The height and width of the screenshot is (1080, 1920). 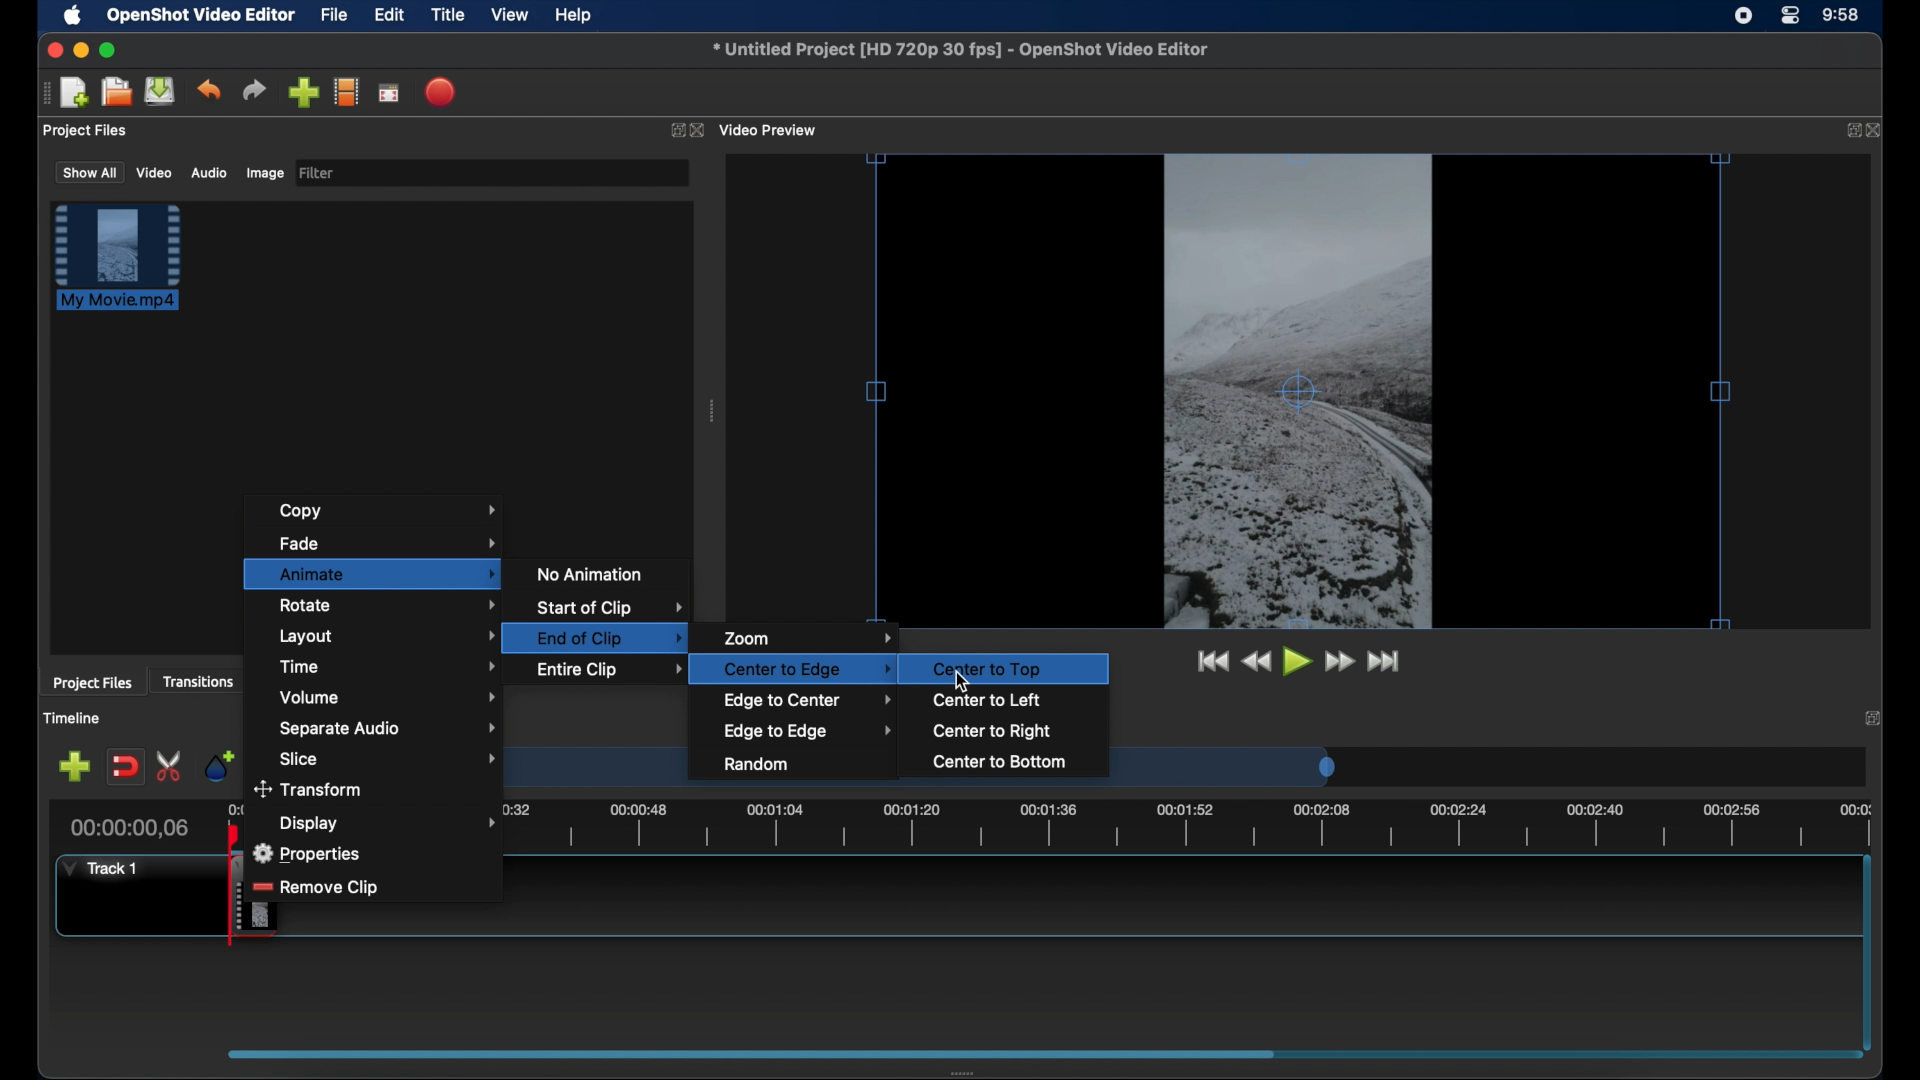 I want to click on center tot op highlighted, so click(x=1002, y=668).